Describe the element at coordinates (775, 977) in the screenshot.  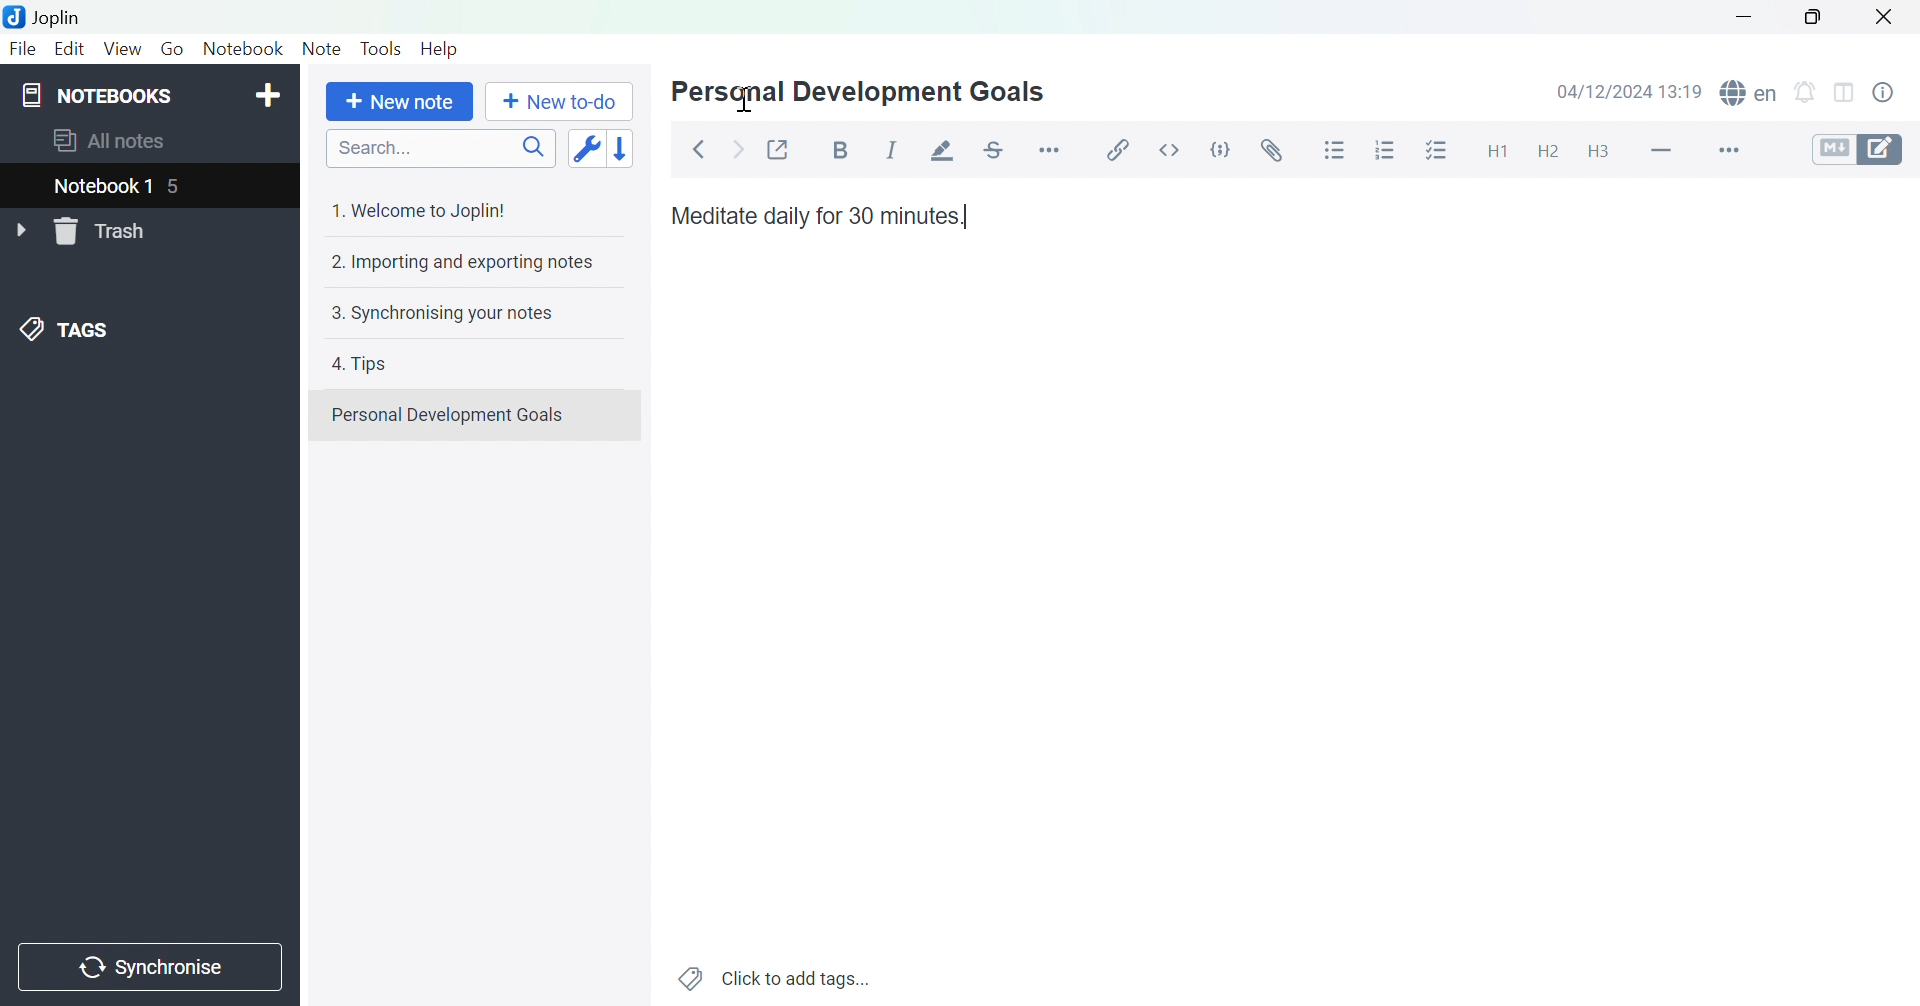
I see `Click to add tags...` at that location.